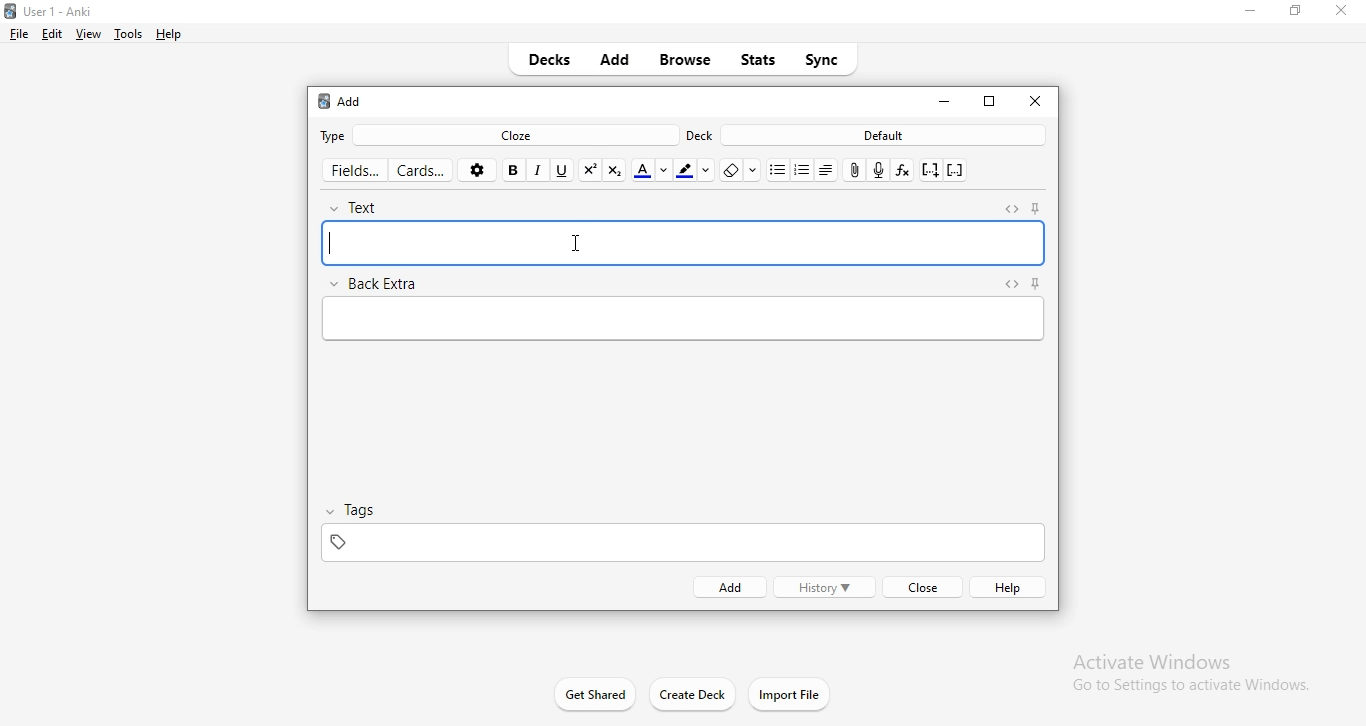  I want to click on cloze, so click(521, 134).